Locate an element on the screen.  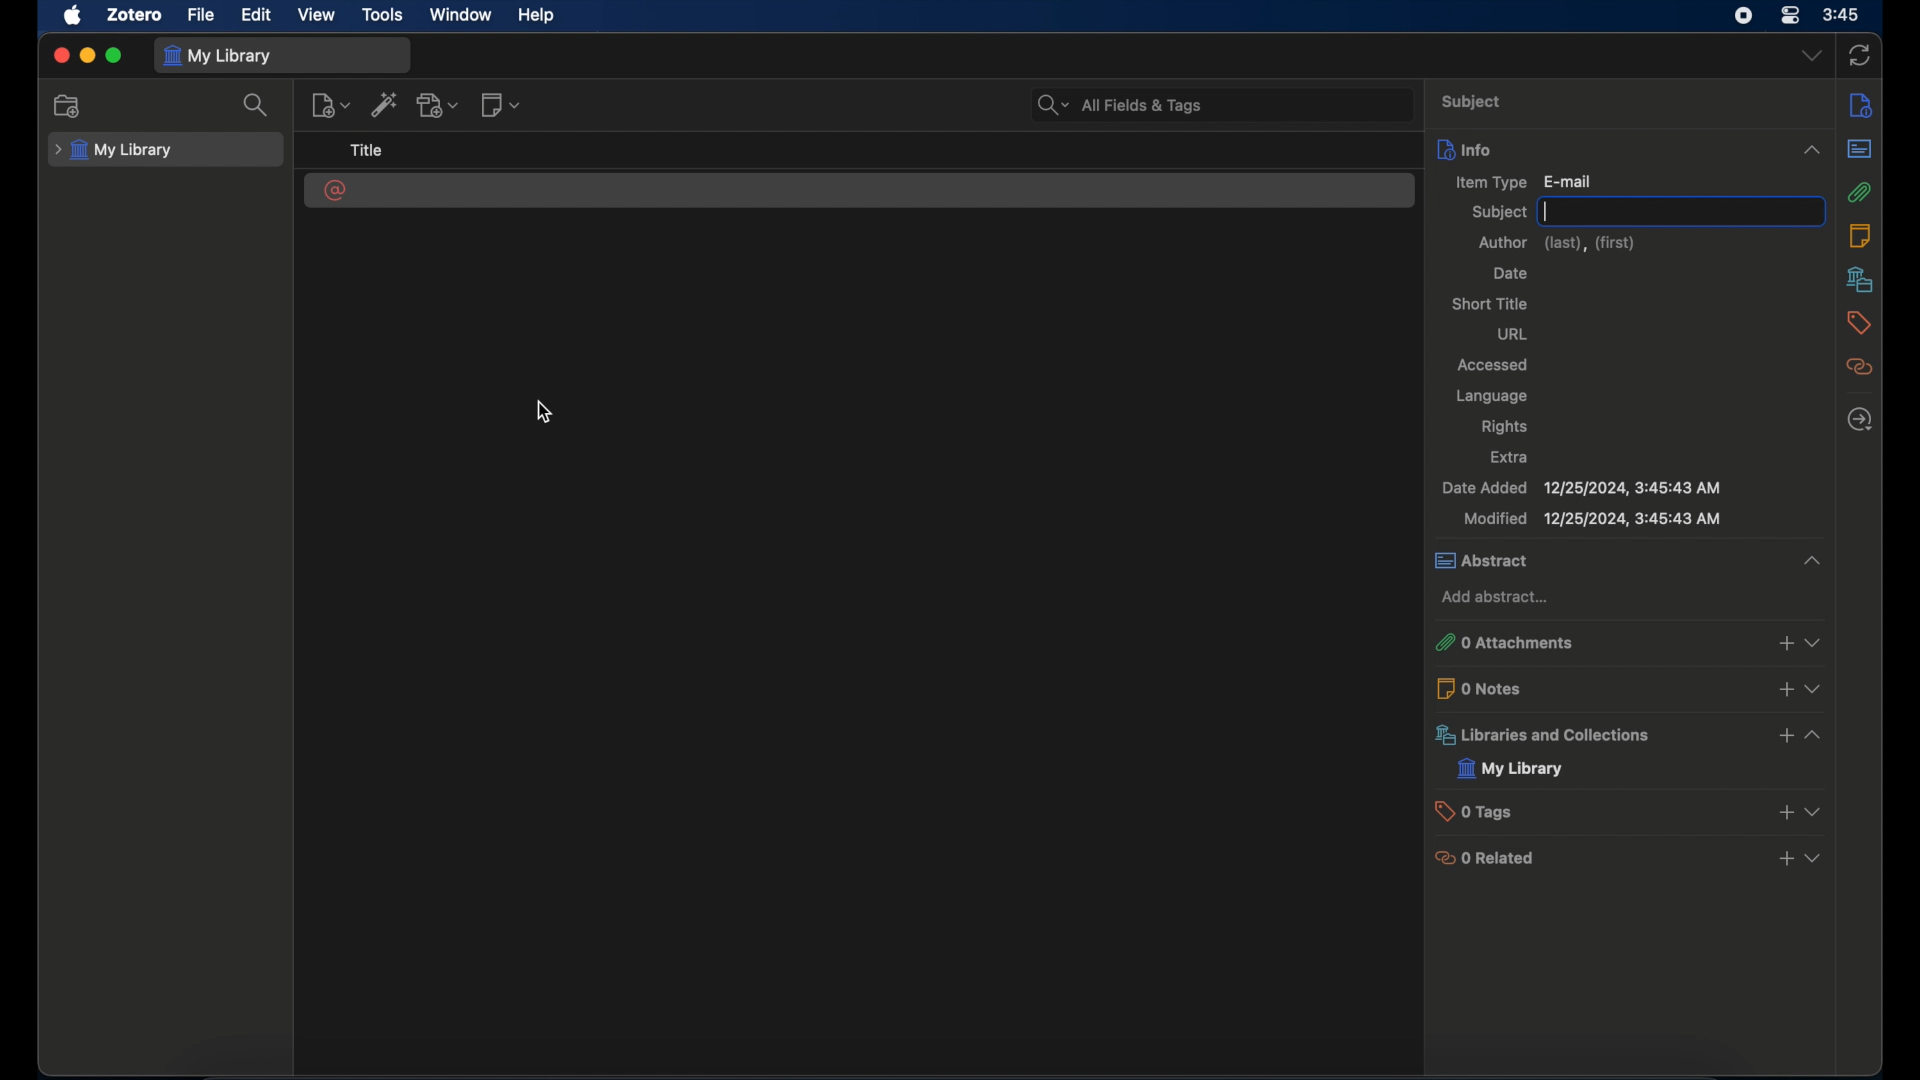
date is located at coordinates (1510, 275).